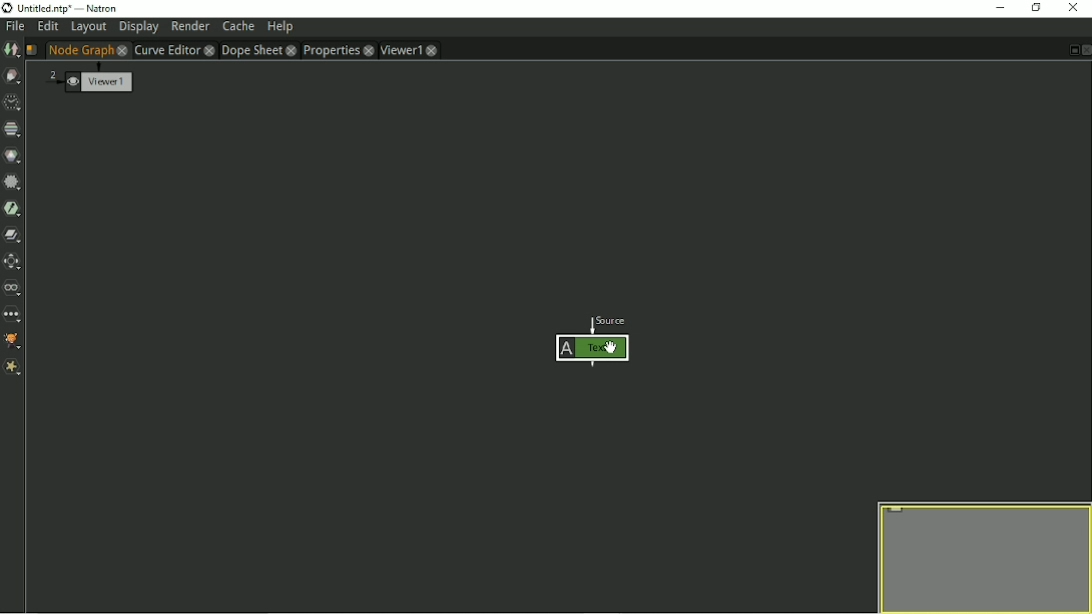  Describe the element at coordinates (47, 27) in the screenshot. I see `Edit` at that location.